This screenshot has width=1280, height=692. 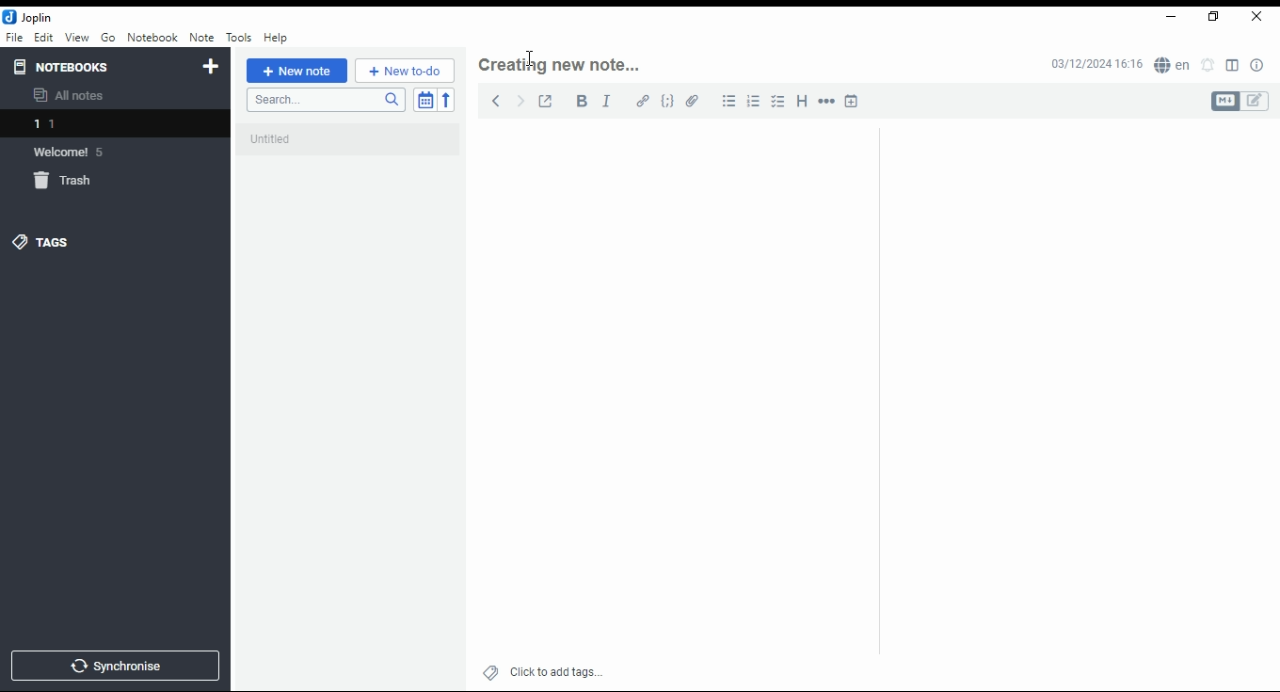 I want to click on search, so click(x=325, y=100).